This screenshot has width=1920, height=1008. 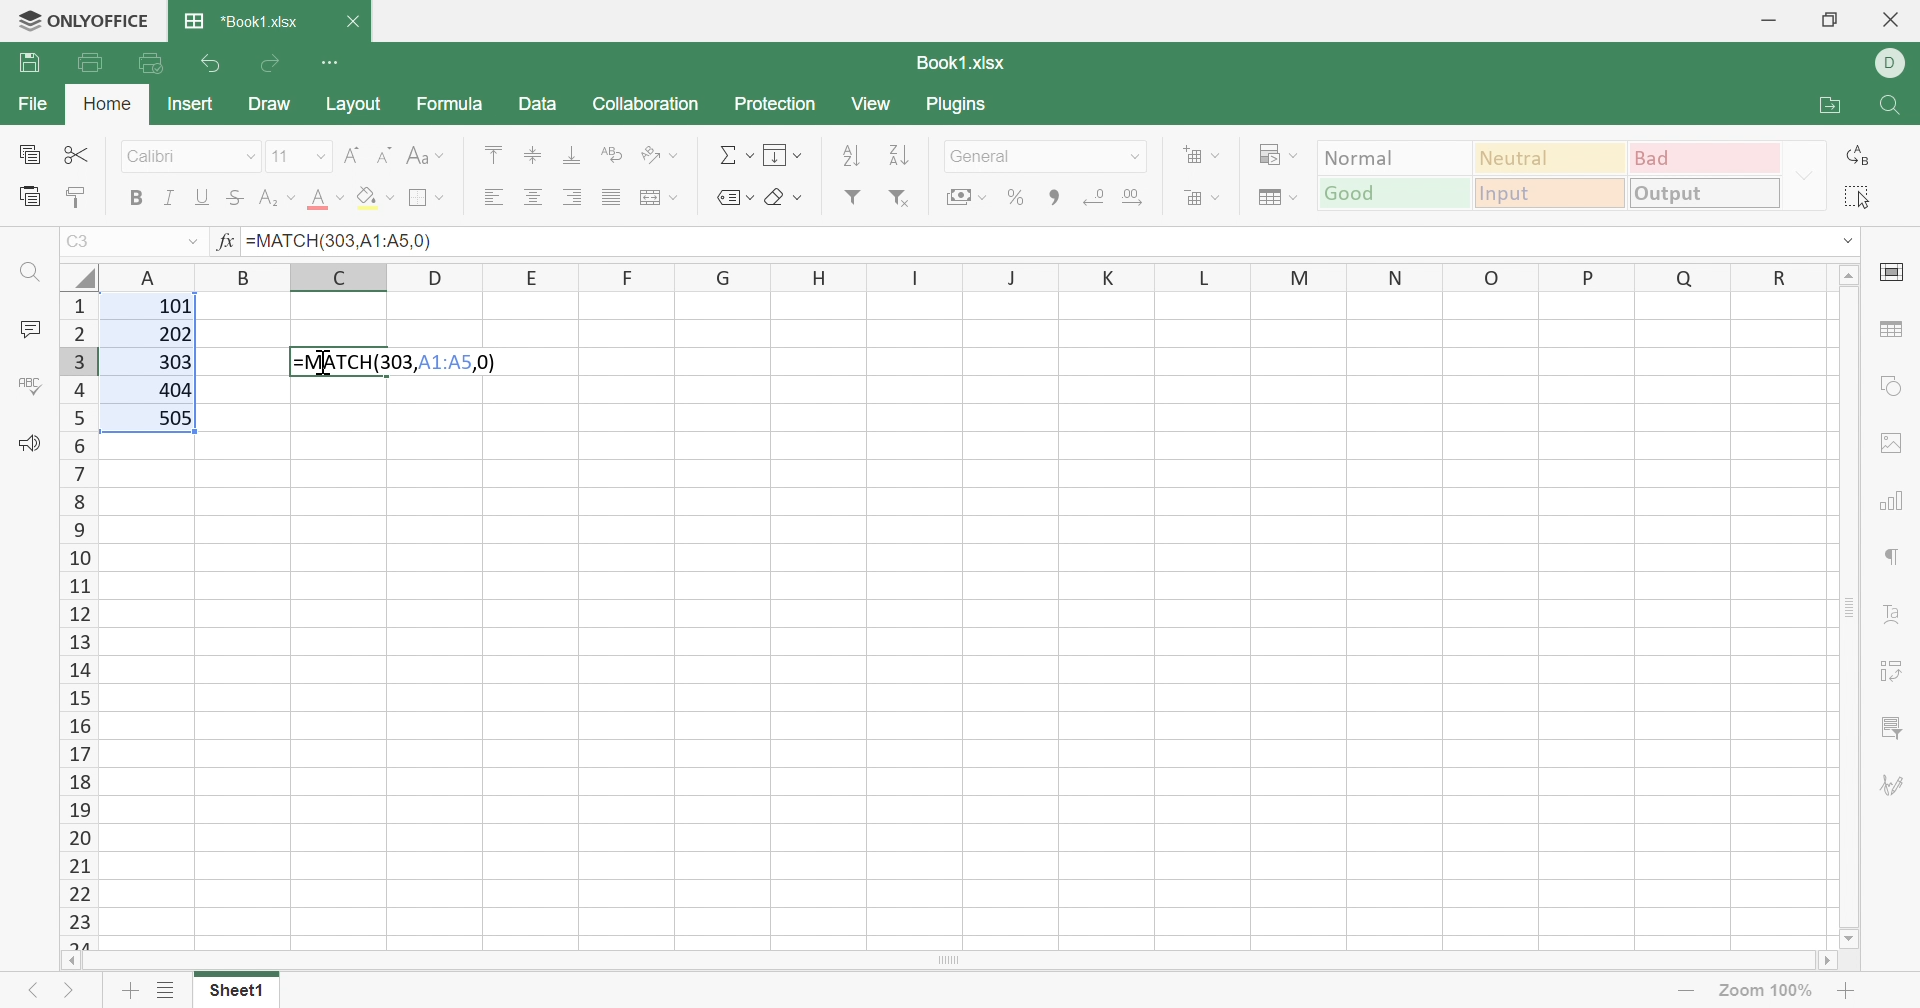 What do you see at coordinates (1279, 203) in the screenshot?
I see `Format table as template` at bounding box center [1279, 203].